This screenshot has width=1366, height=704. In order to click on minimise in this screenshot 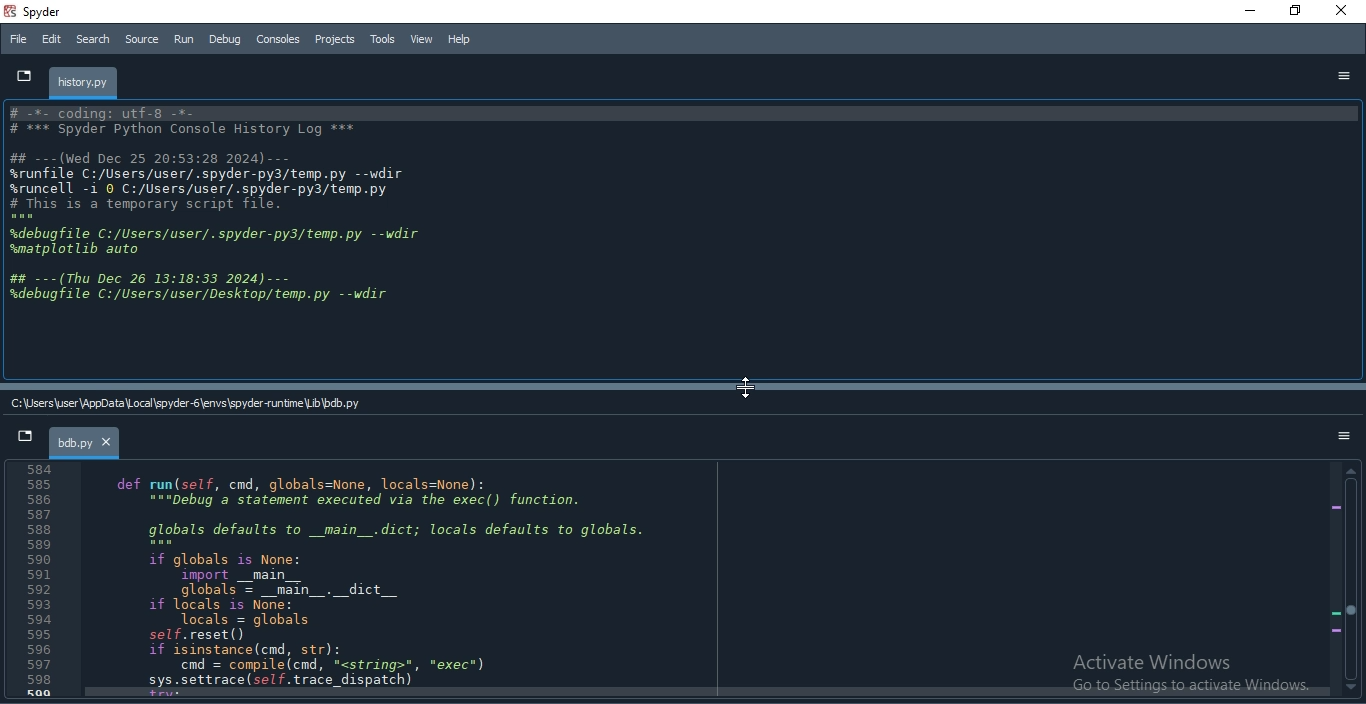, I will do `click(1247, 12)`.